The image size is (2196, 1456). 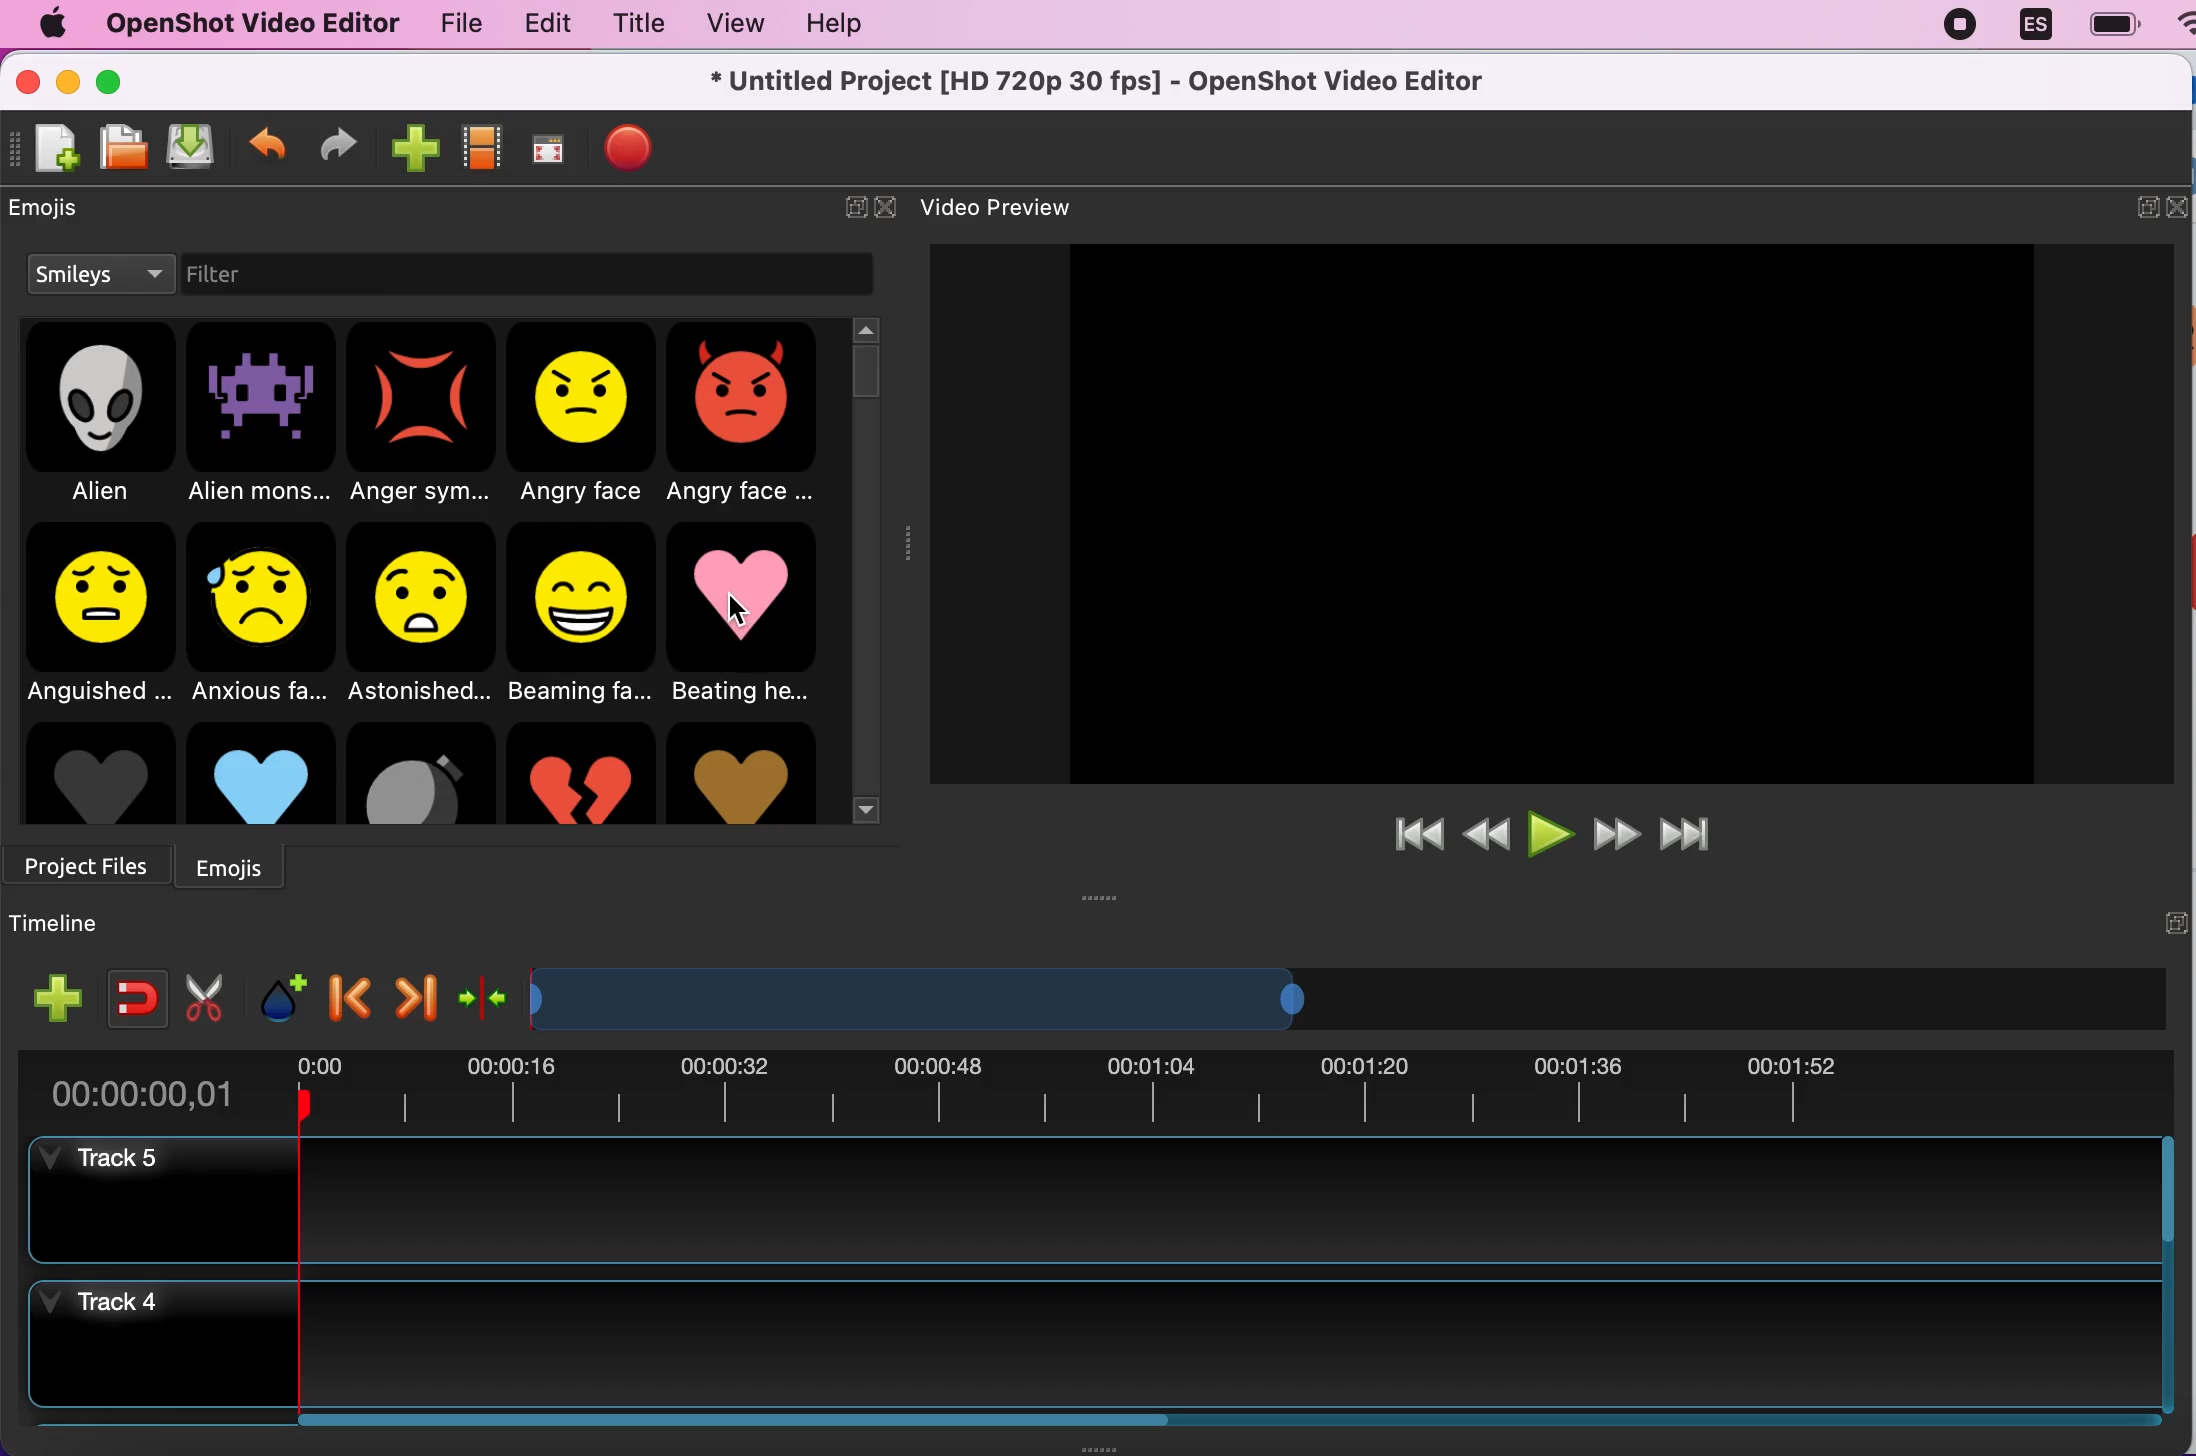 I want to click on open file, so click(x=117, y=150).